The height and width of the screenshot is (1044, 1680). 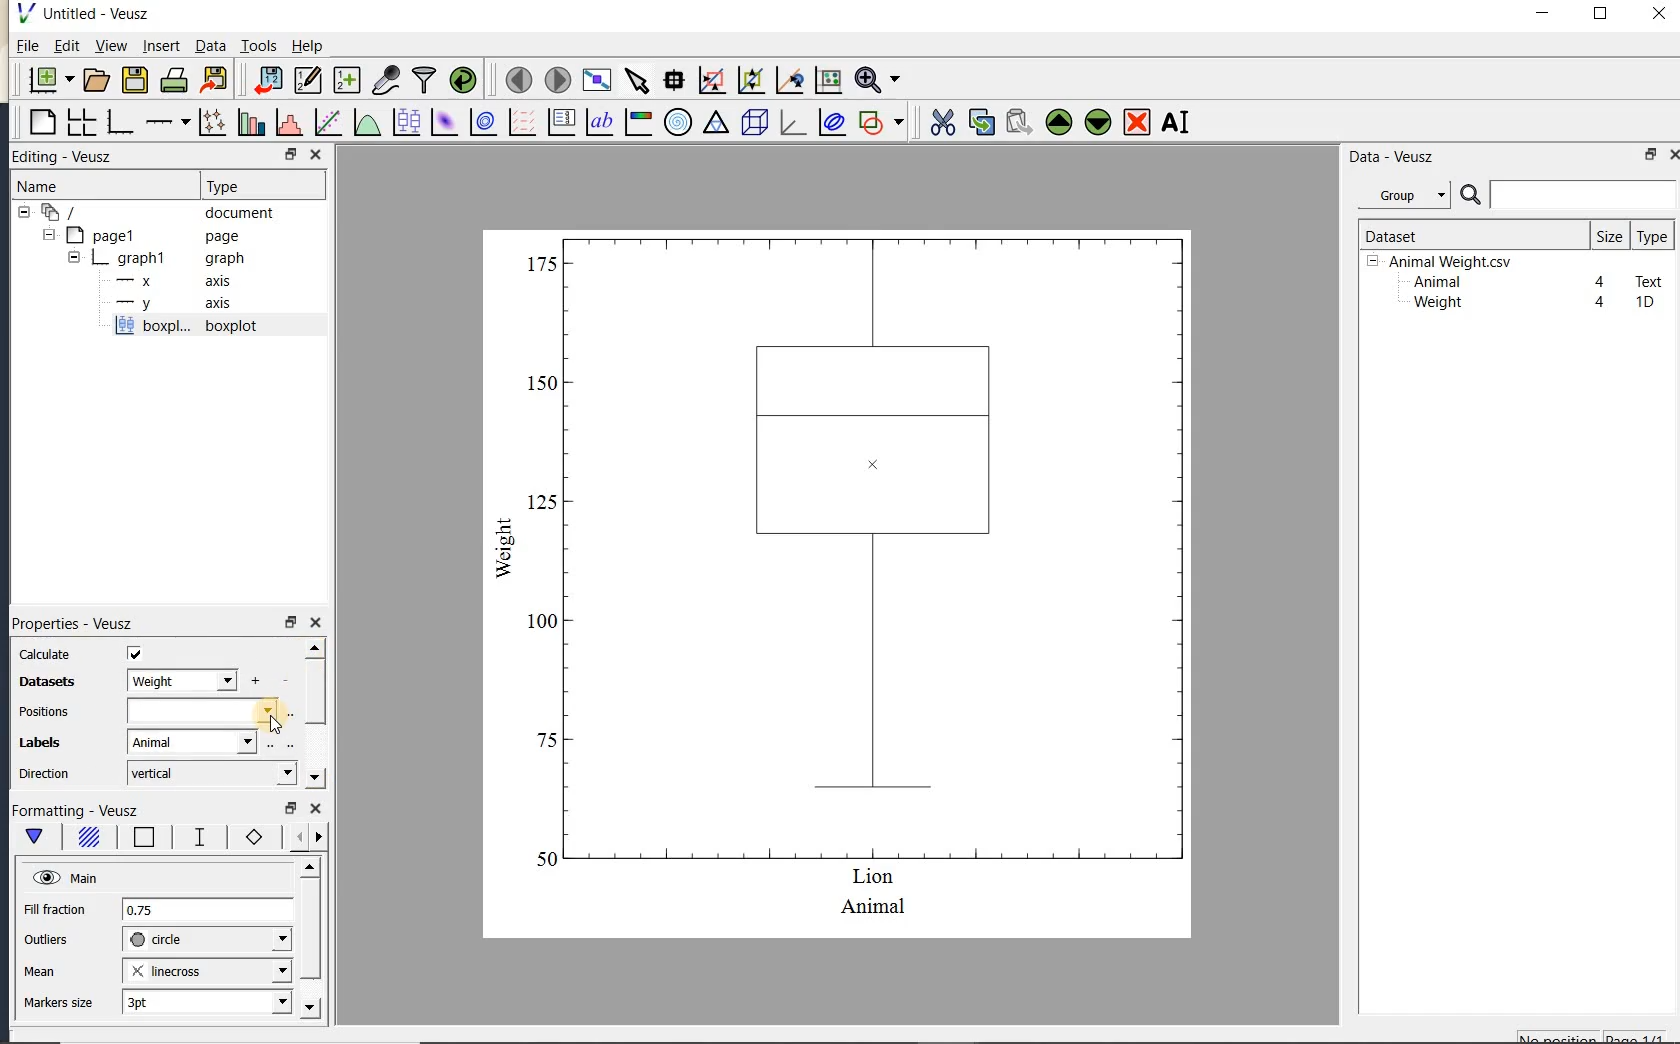 I want to click on Editing - Veusz, so click(x=73, y=157).